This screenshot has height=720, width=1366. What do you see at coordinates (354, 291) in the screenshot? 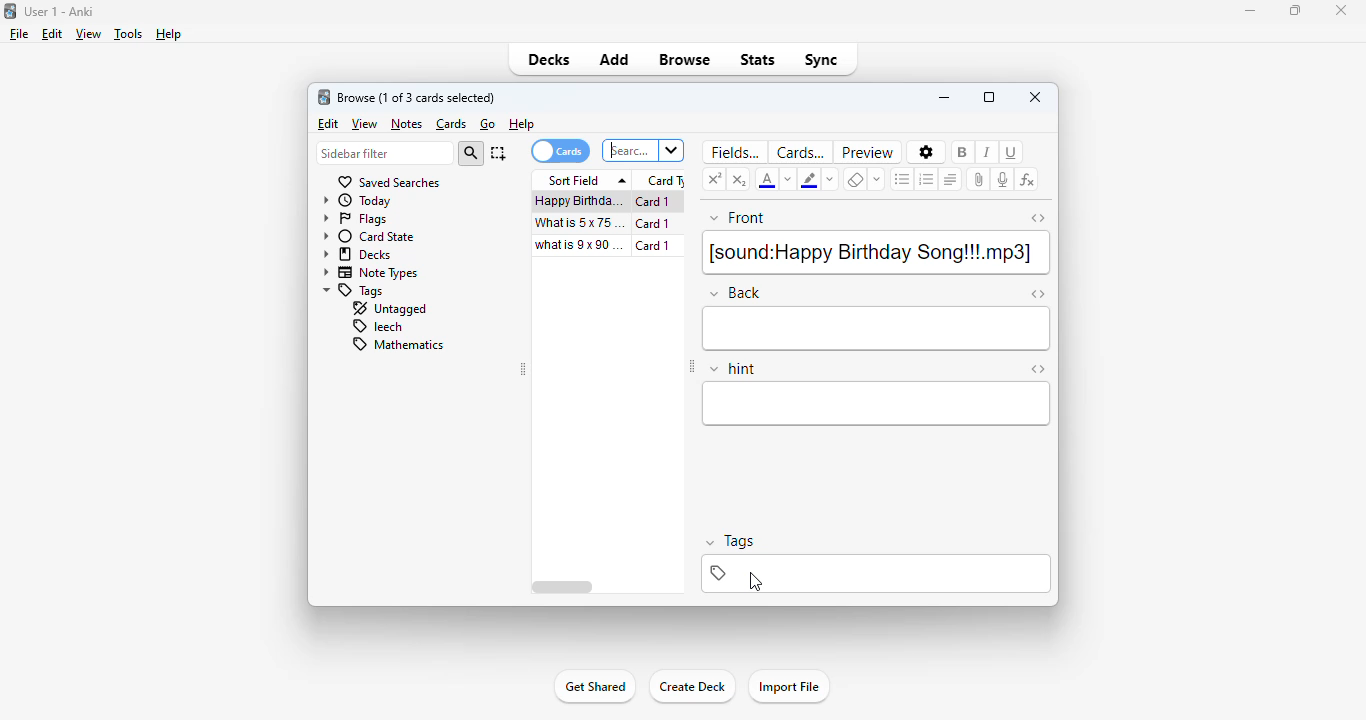
I see `tags` at bounding box center [354, 291].